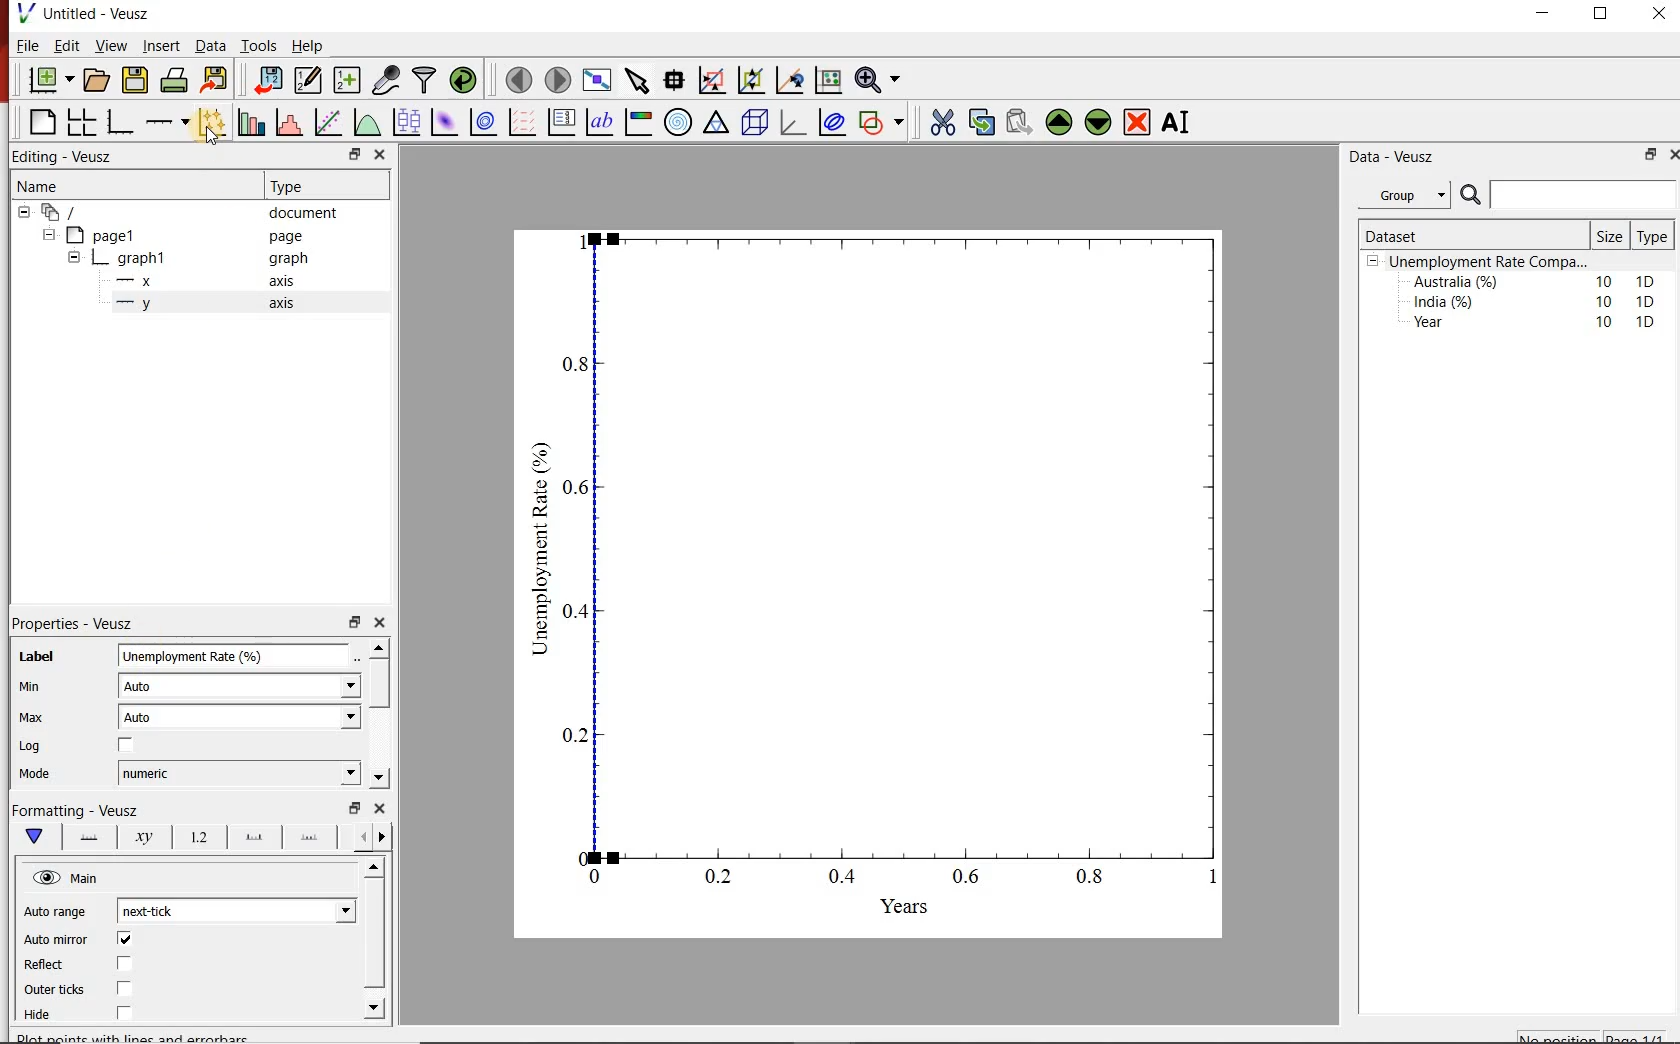  Describe the element at coordinates (676, 79) in the screenshot. I see `read the data points` at that location.